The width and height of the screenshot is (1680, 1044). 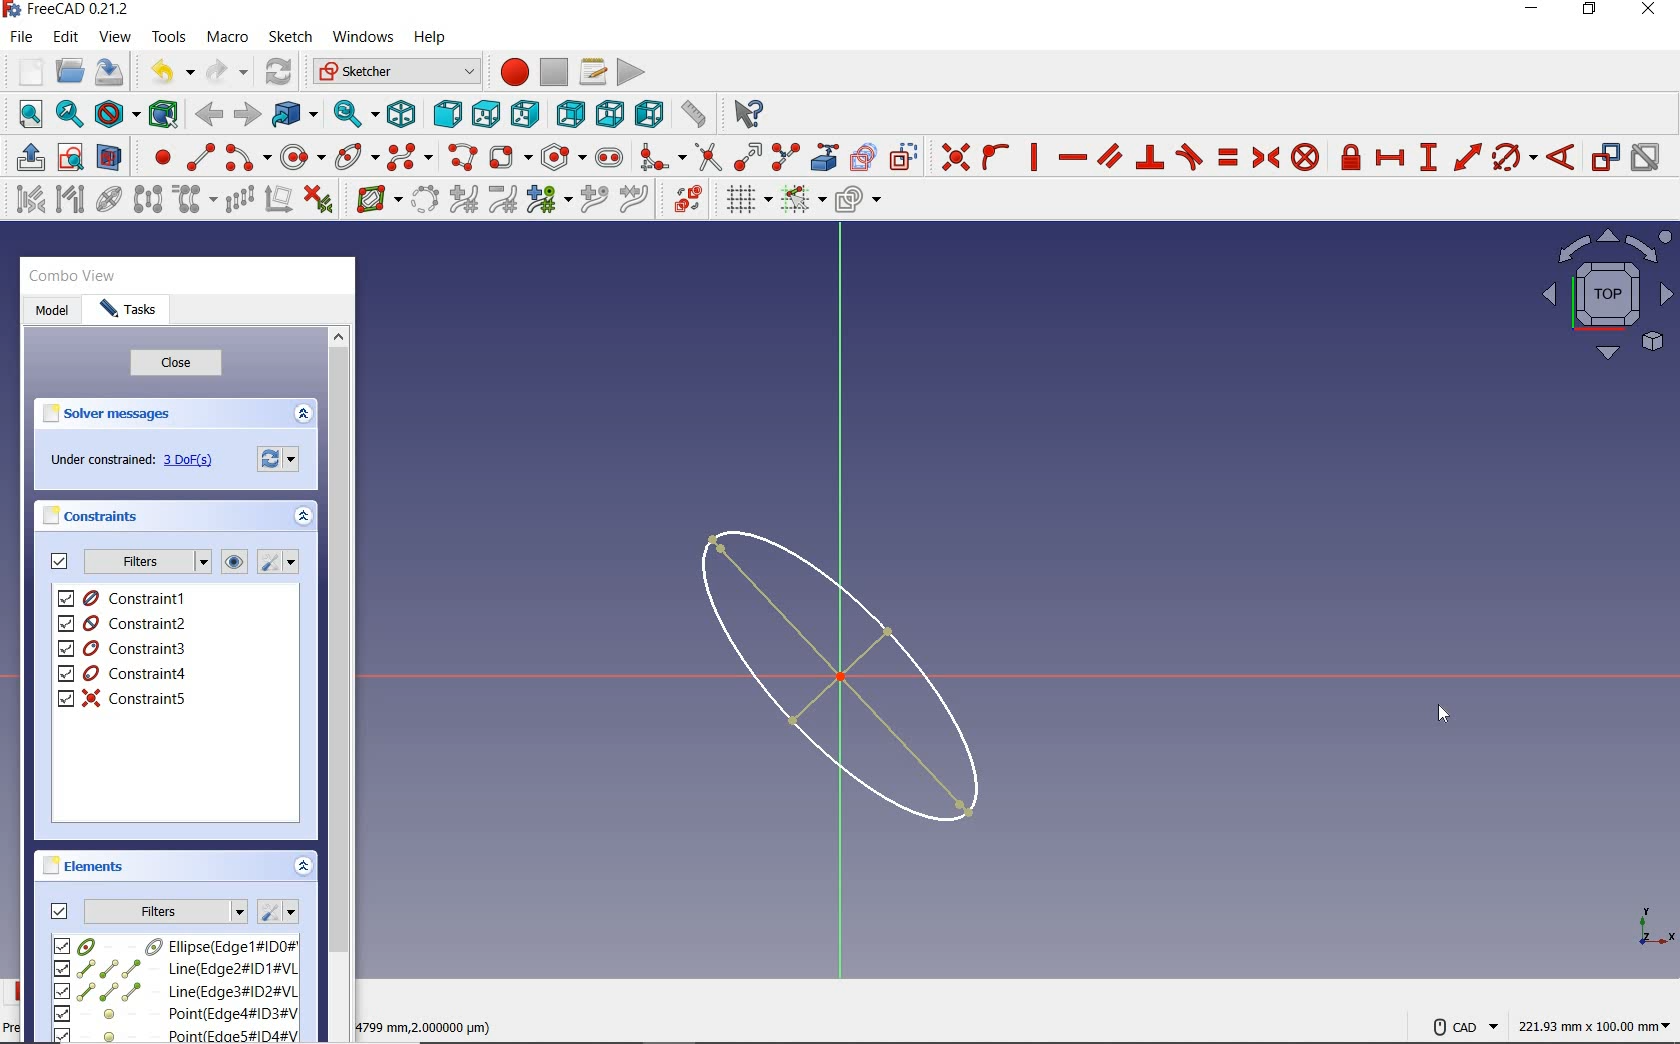 What do you see at coordinates (305, 519) in the screenshot?
I see `collapse` at bounding box center [305, 519].